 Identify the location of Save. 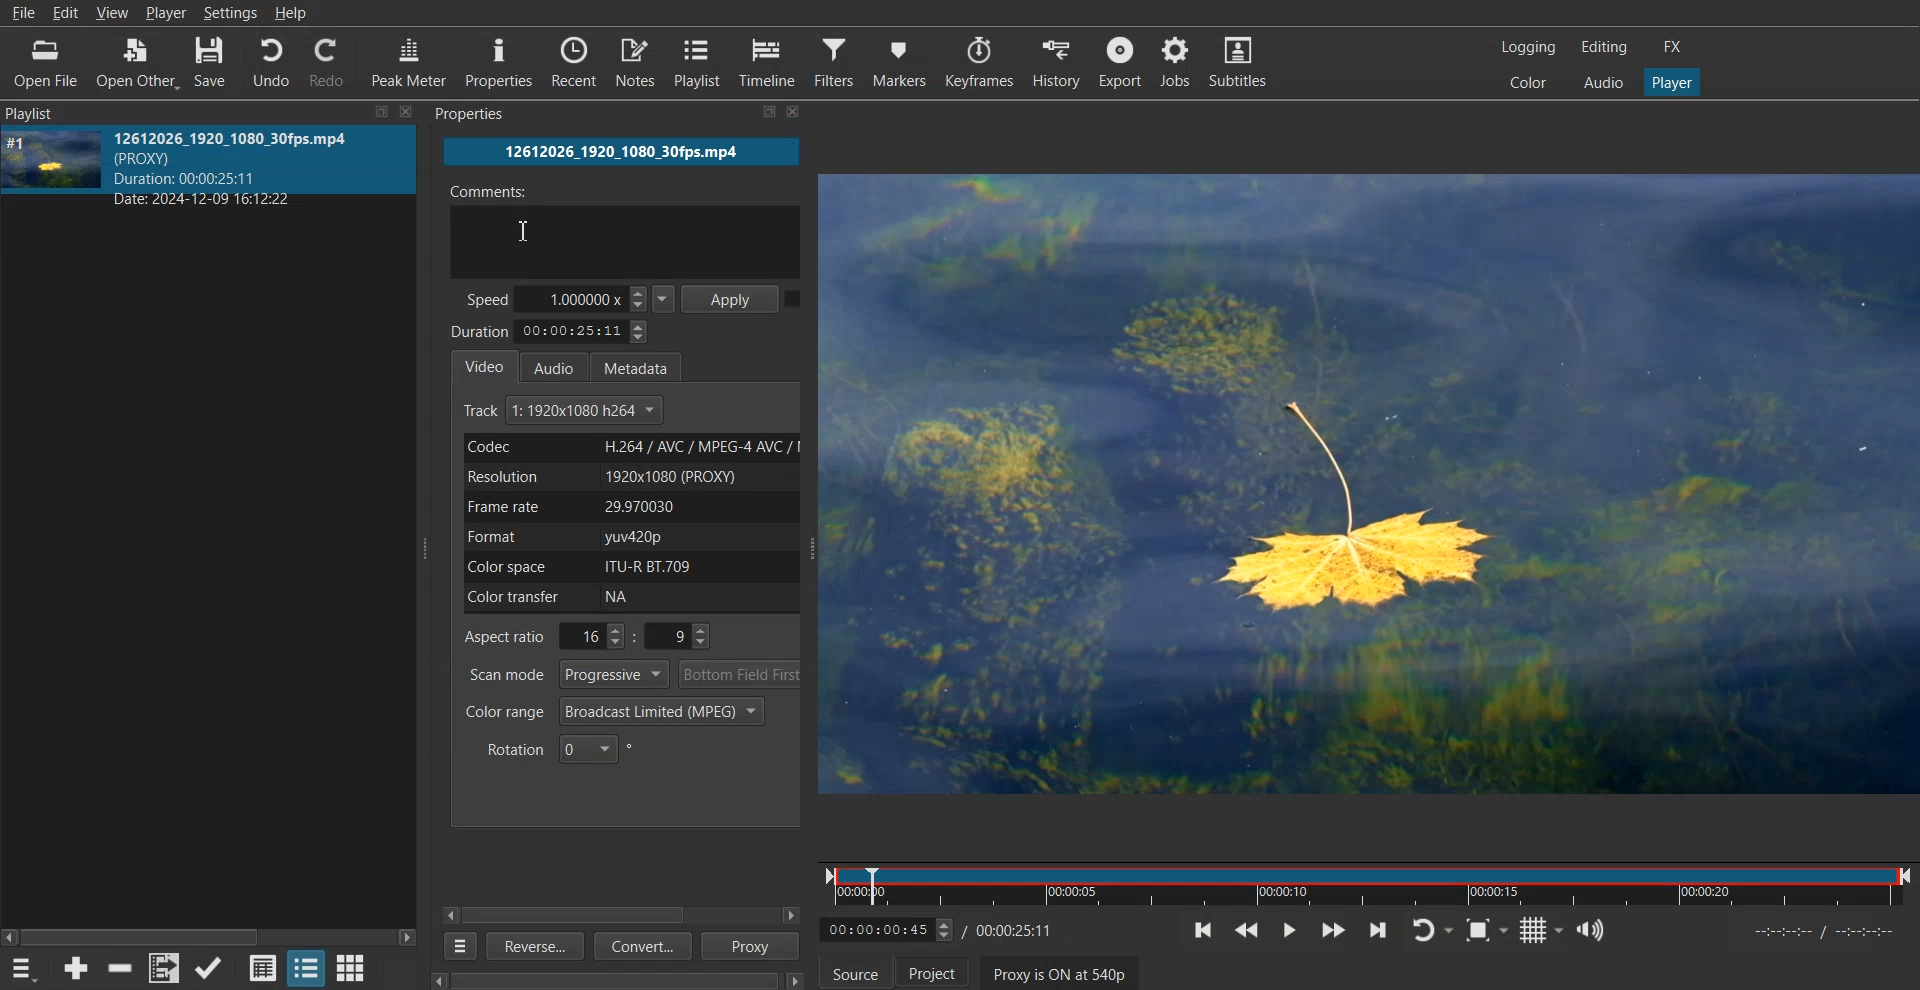
(211, 61).